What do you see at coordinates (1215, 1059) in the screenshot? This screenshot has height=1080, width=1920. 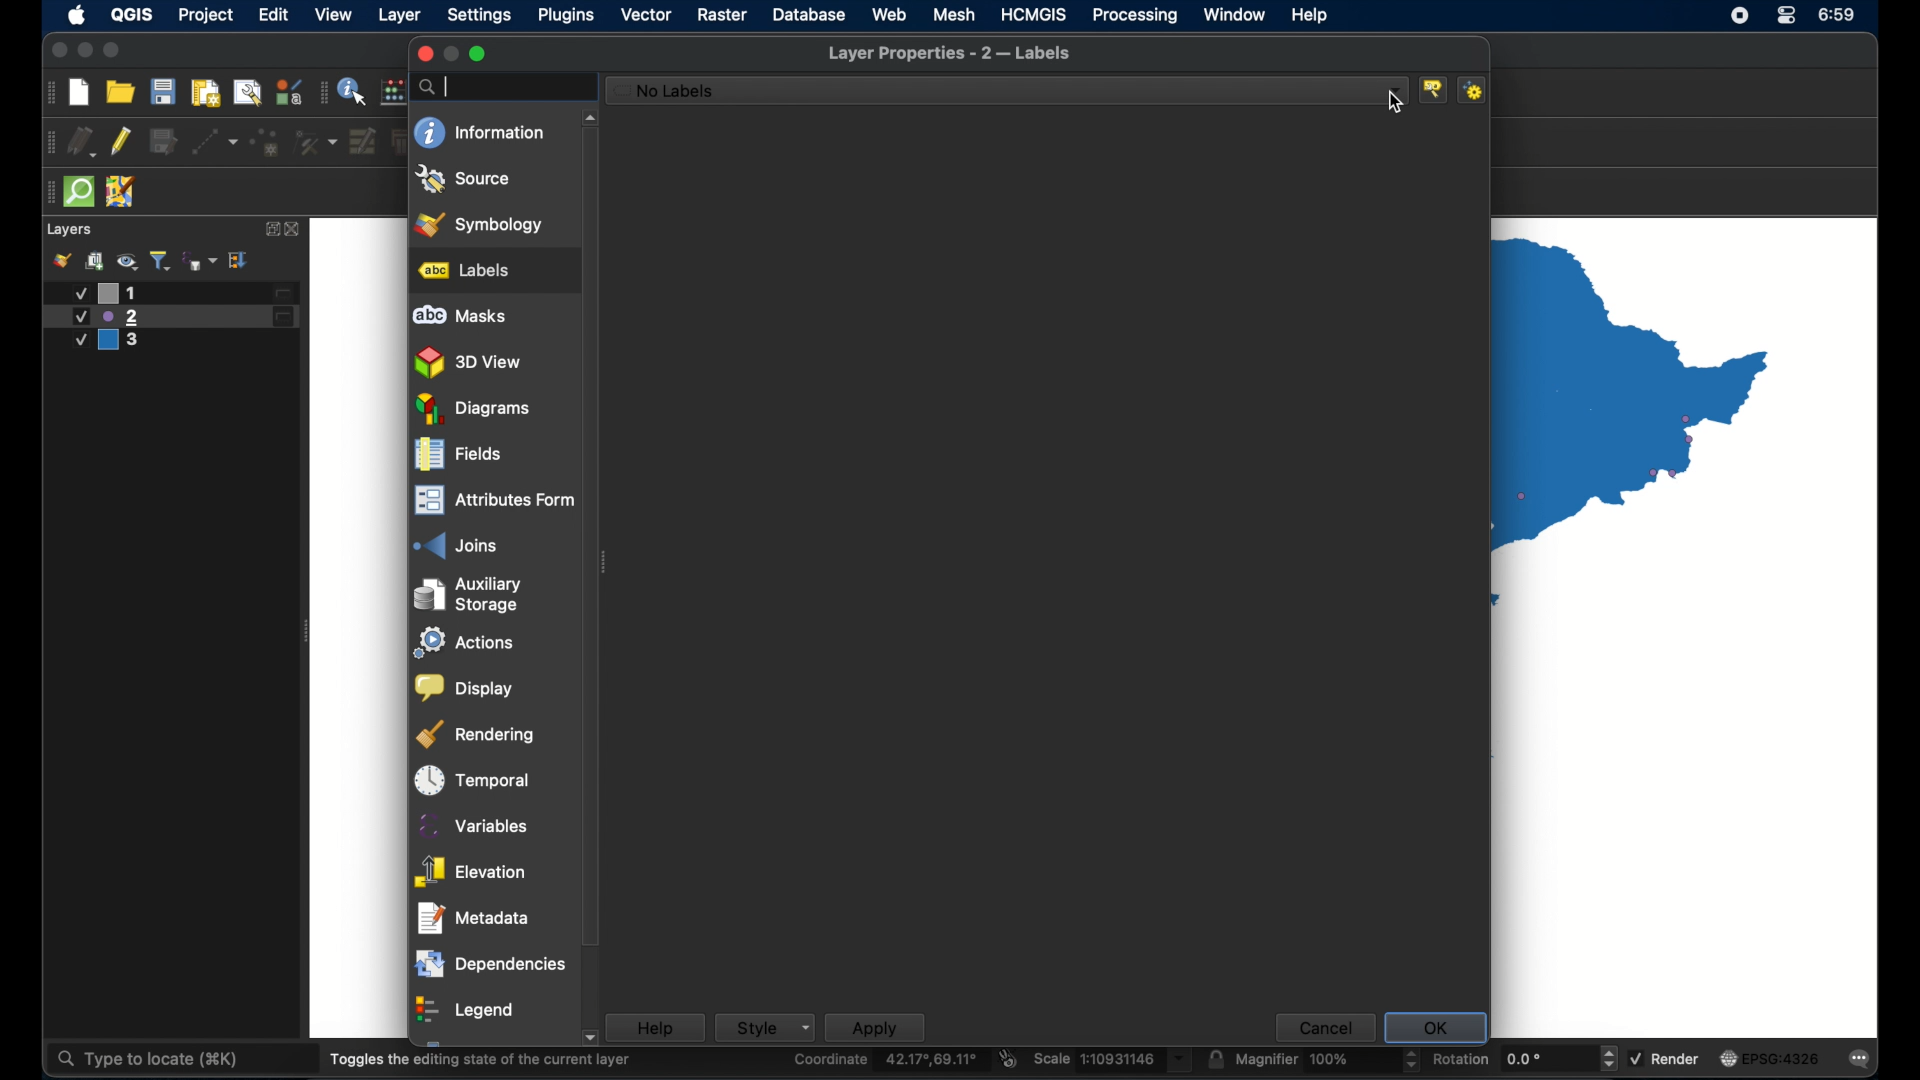 I see `lock scale` at bounding box center [1215, 1059].